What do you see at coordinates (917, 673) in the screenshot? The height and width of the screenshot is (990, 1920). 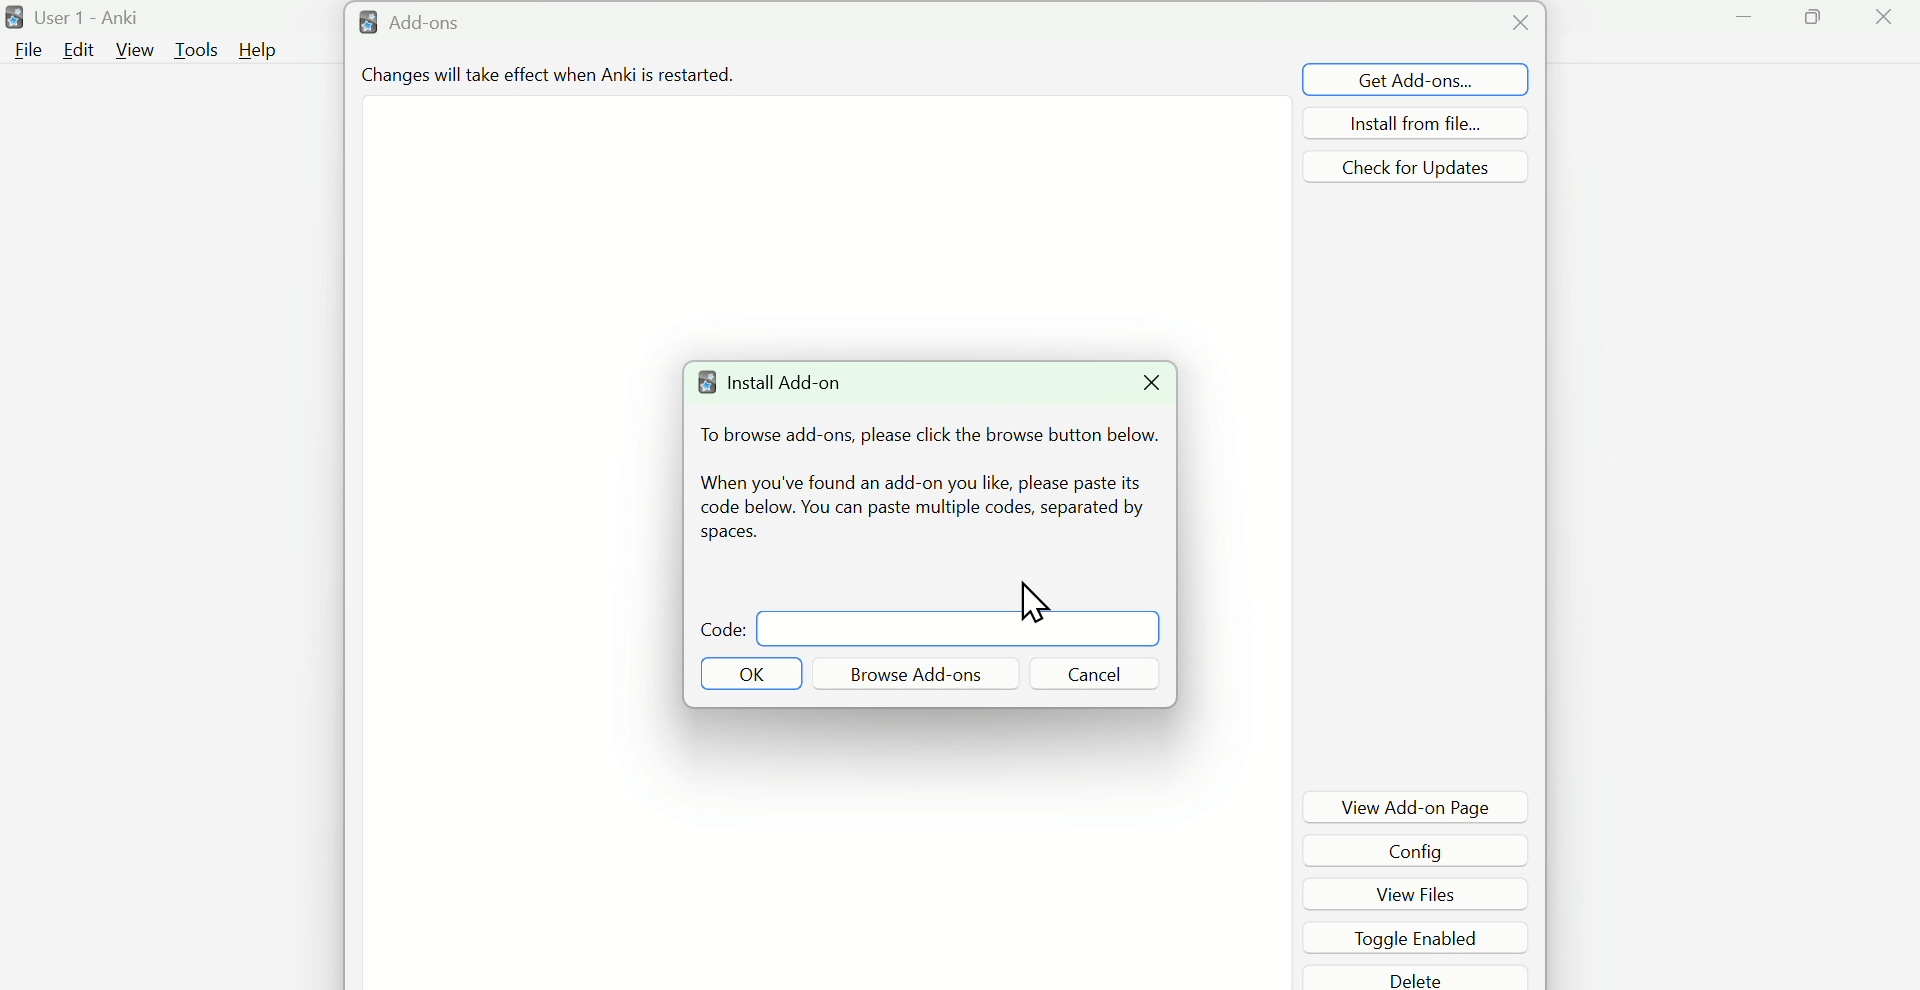 I see `Browse add Ons` at bounding box center [917, 673].